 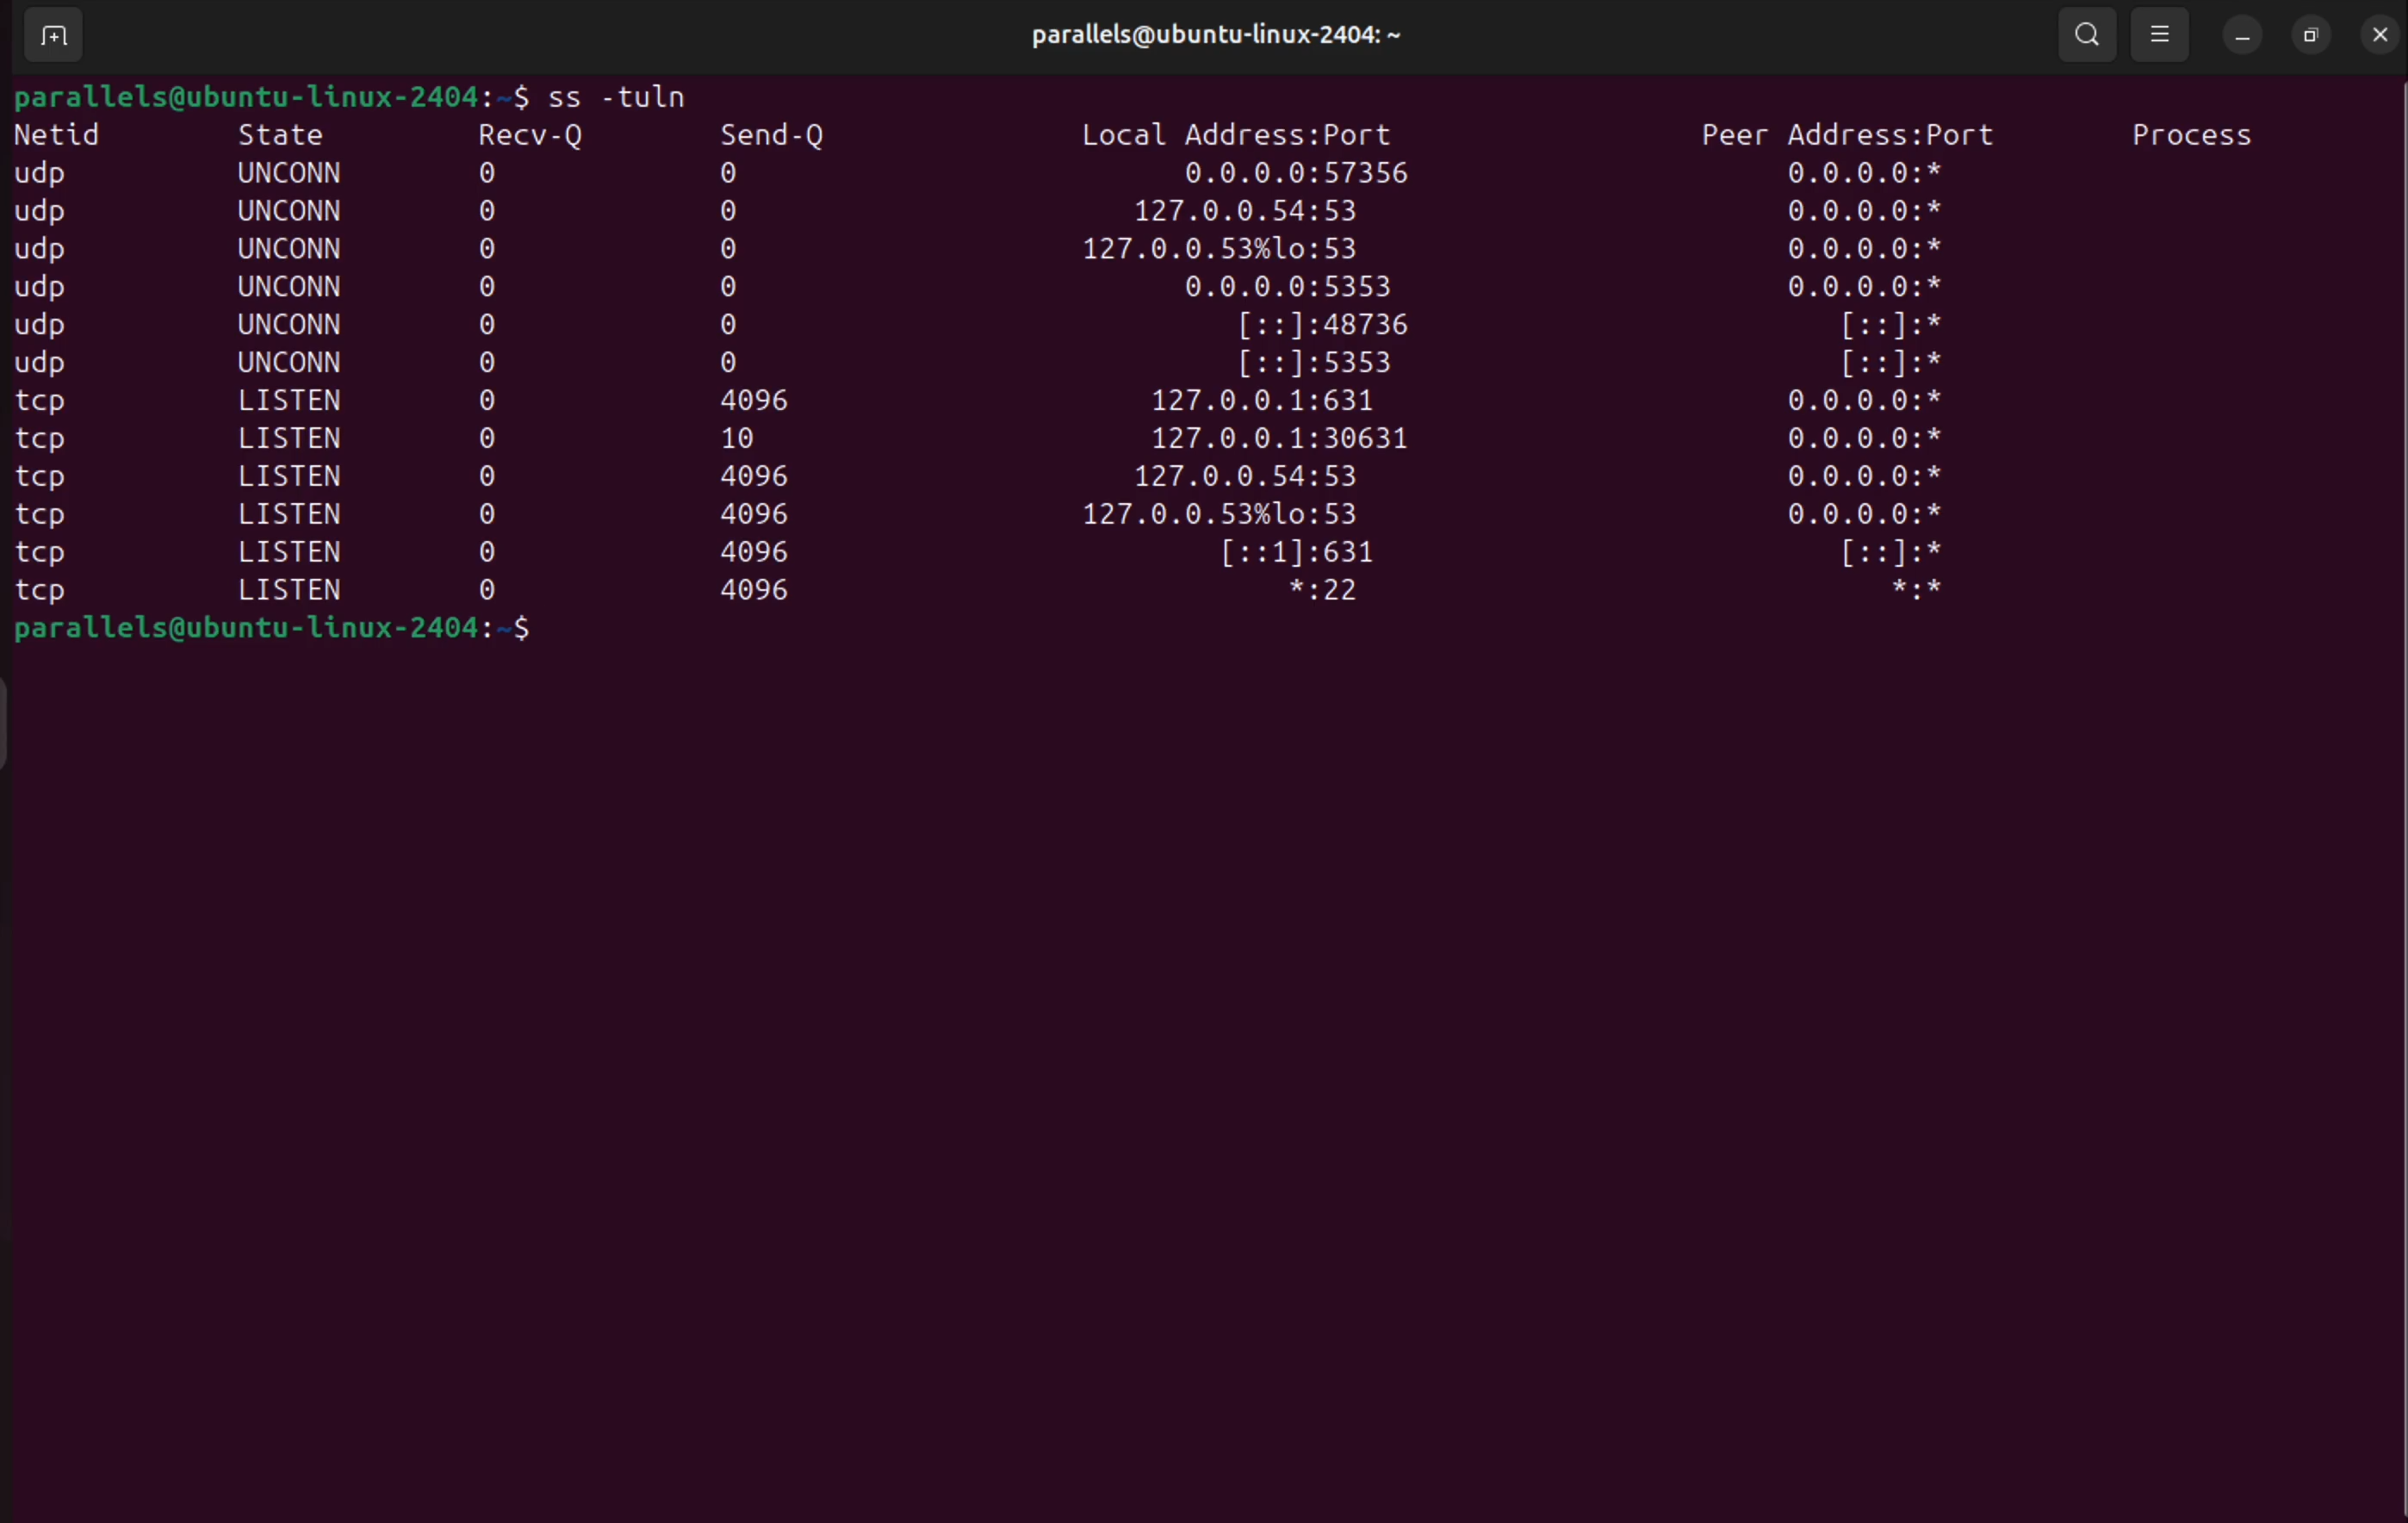 I want to click on 4096, so click(x=767, y=550).